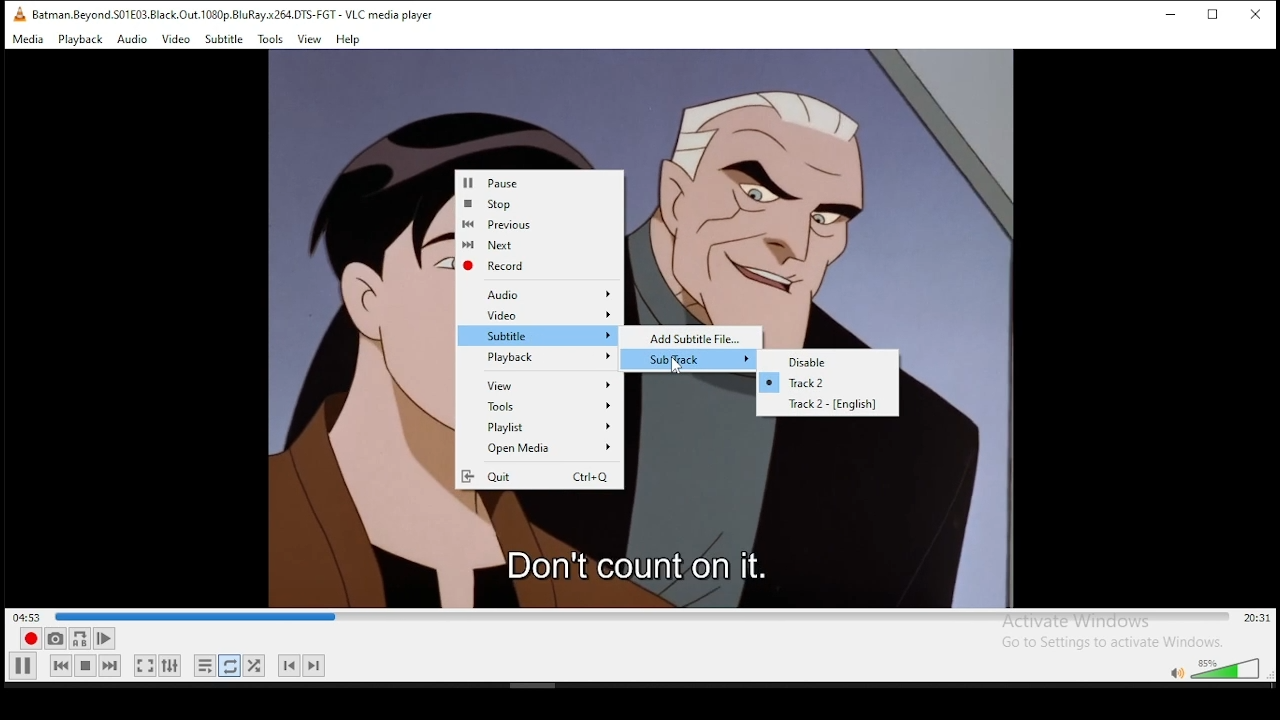  Describe the element at coordinates (107, 639) in the screenshot. I see `Play ` at that location.